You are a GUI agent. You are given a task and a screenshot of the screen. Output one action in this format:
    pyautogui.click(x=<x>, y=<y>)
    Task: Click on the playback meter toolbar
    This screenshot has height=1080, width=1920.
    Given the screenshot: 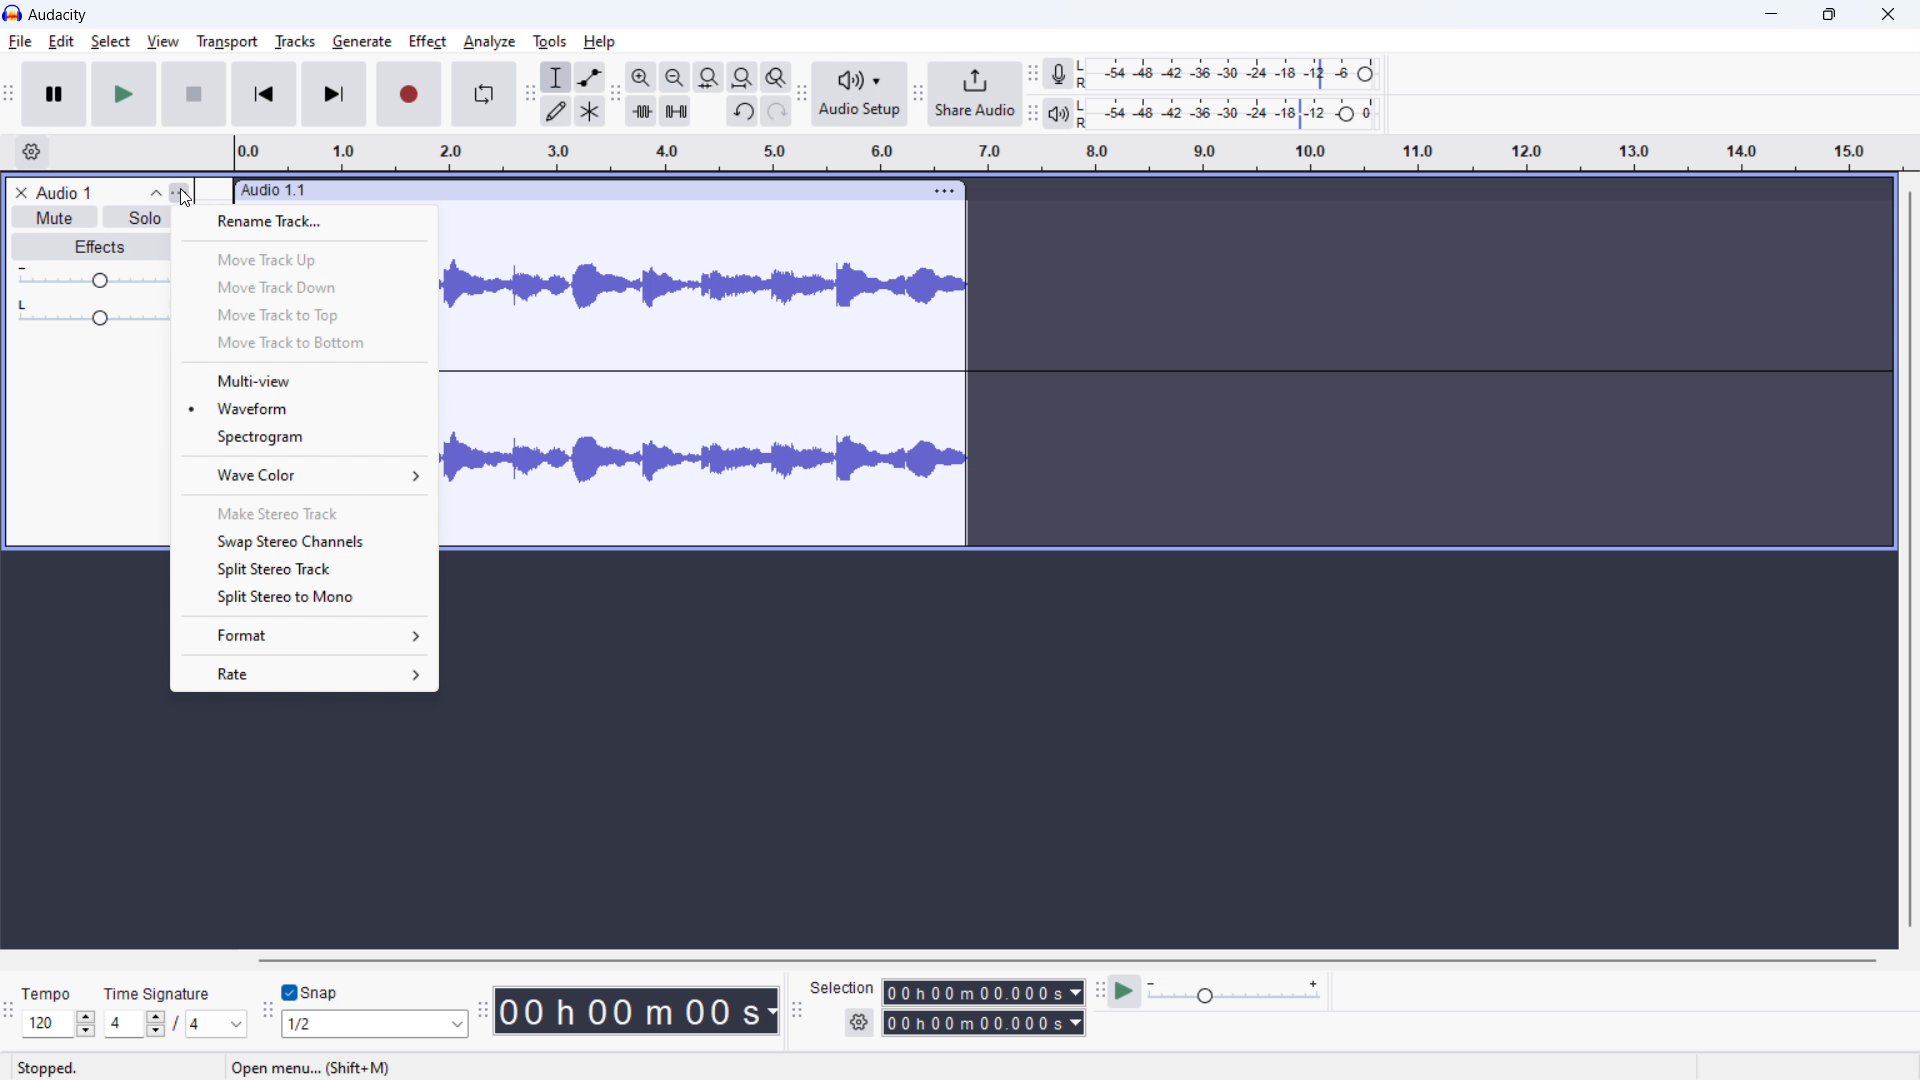 What is the action you would take?
    pyautogui.click(x=1034, y=114)
    